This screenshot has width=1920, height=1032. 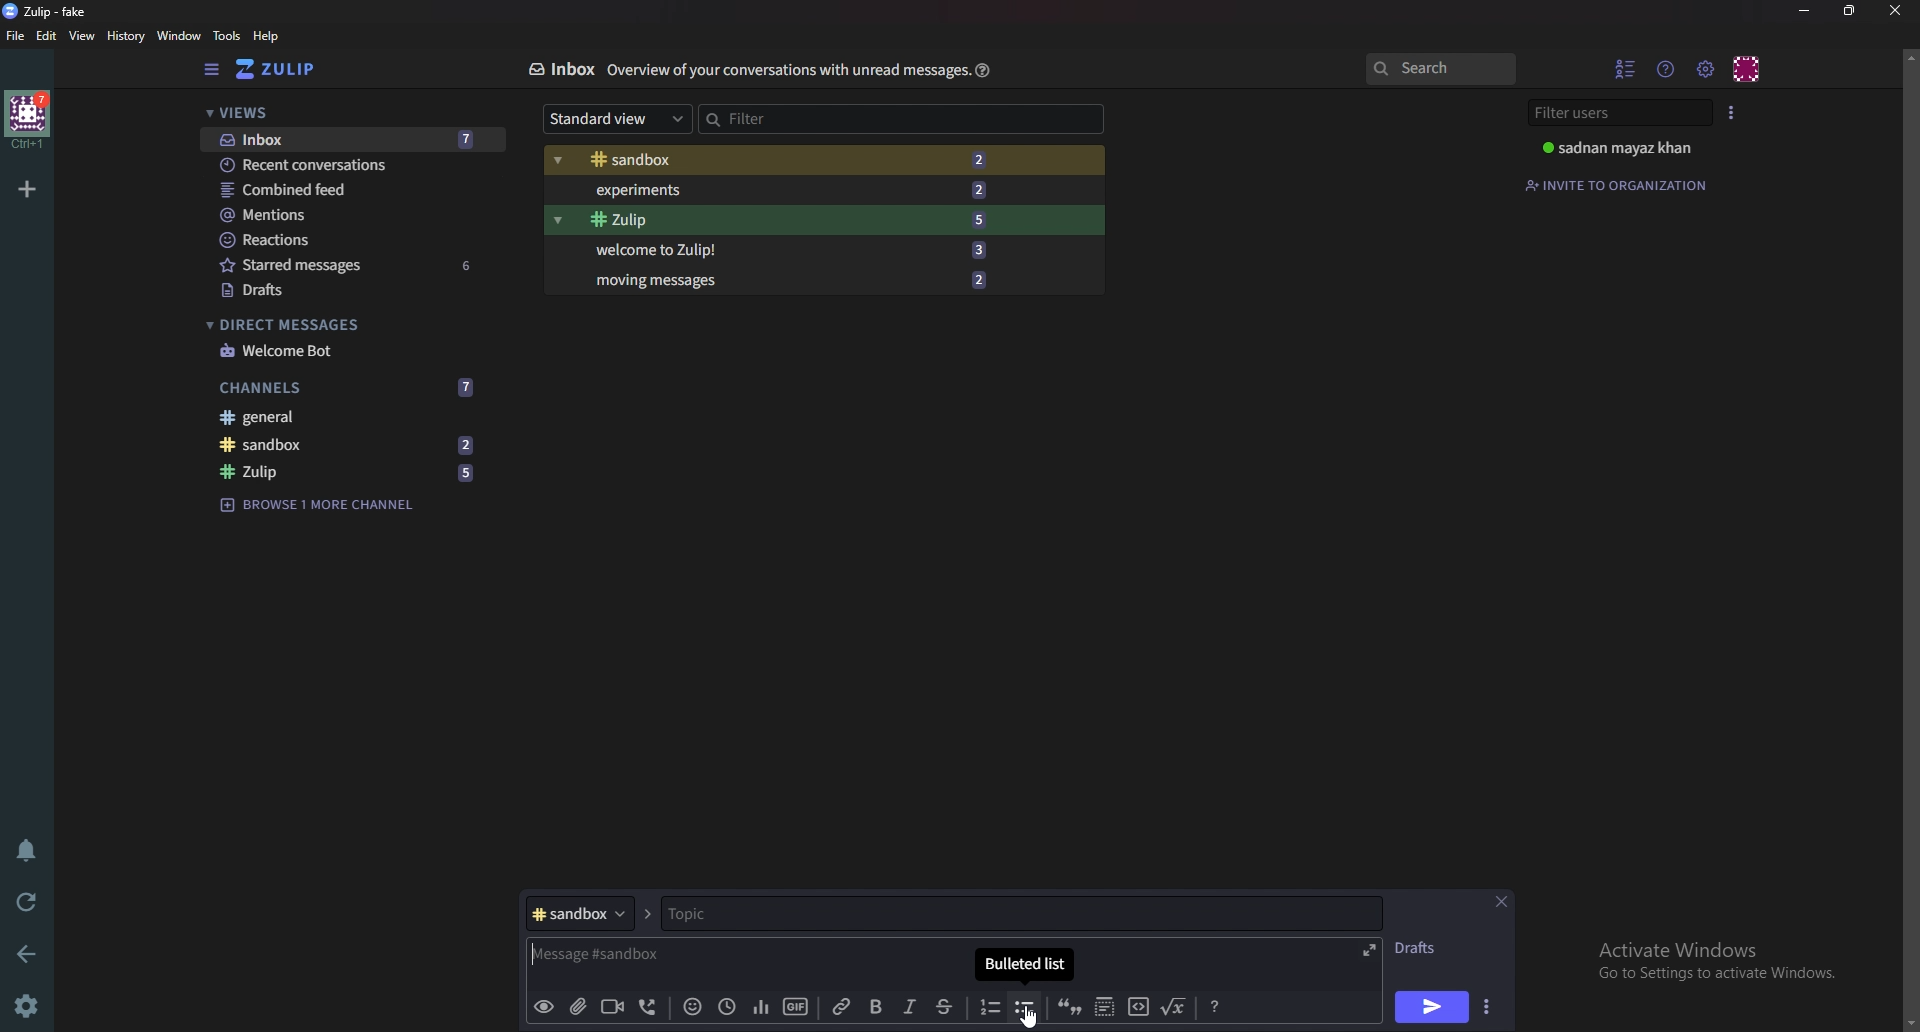 I want to click on poll, so click(x=761, y=1005).